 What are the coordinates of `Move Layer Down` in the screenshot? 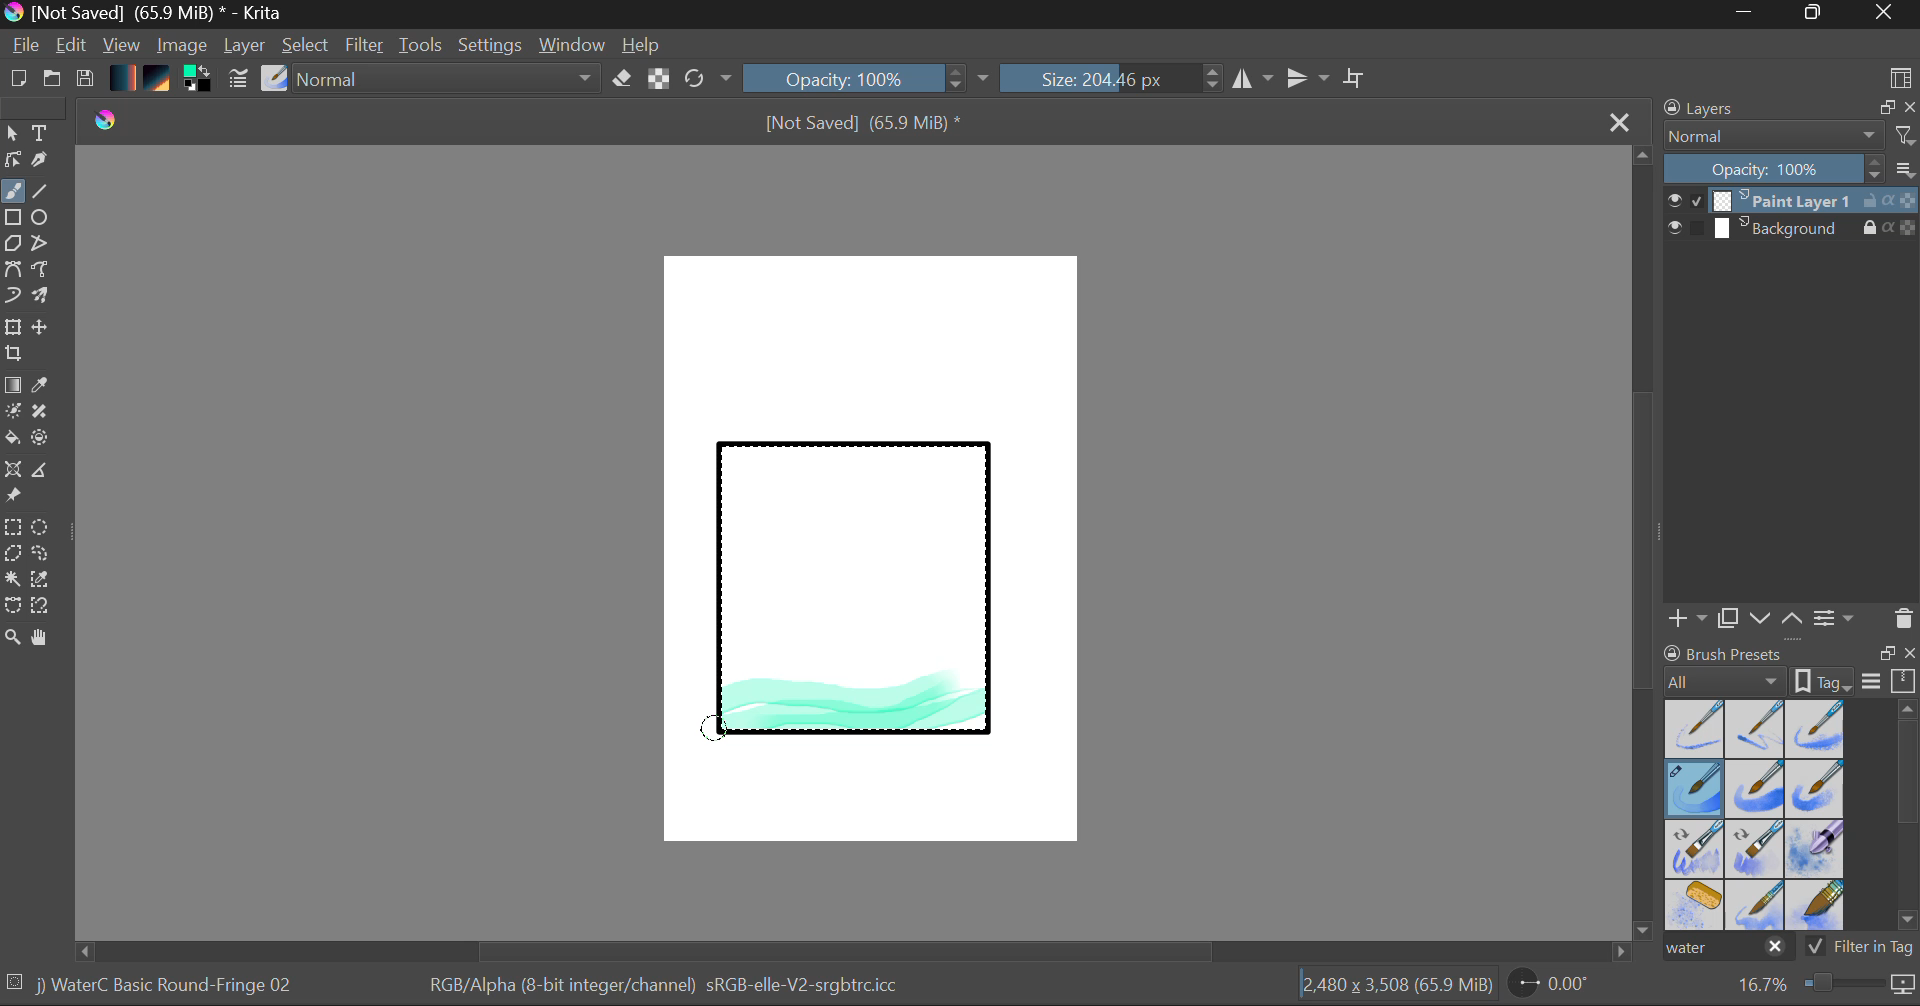 It's located at (1762, 619).